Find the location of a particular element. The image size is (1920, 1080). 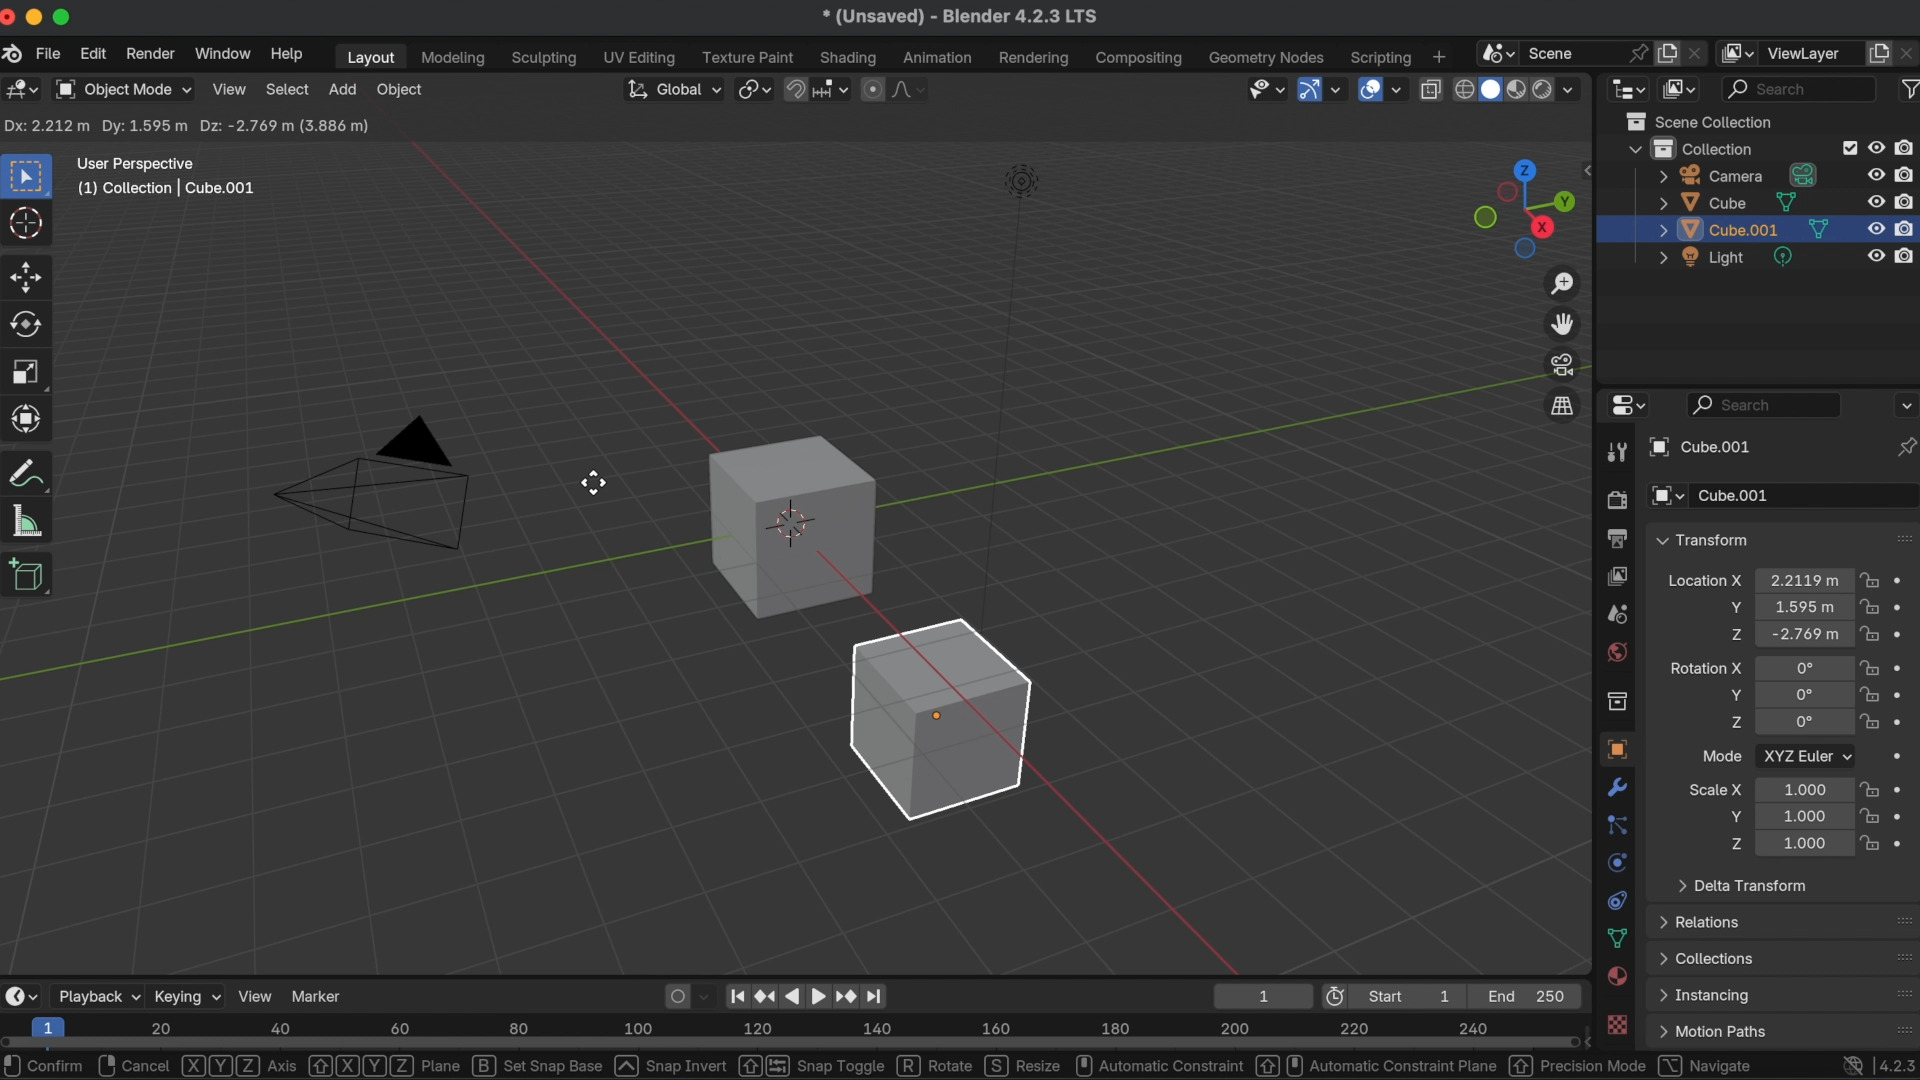

minimize is located at coordinates (38, 17).